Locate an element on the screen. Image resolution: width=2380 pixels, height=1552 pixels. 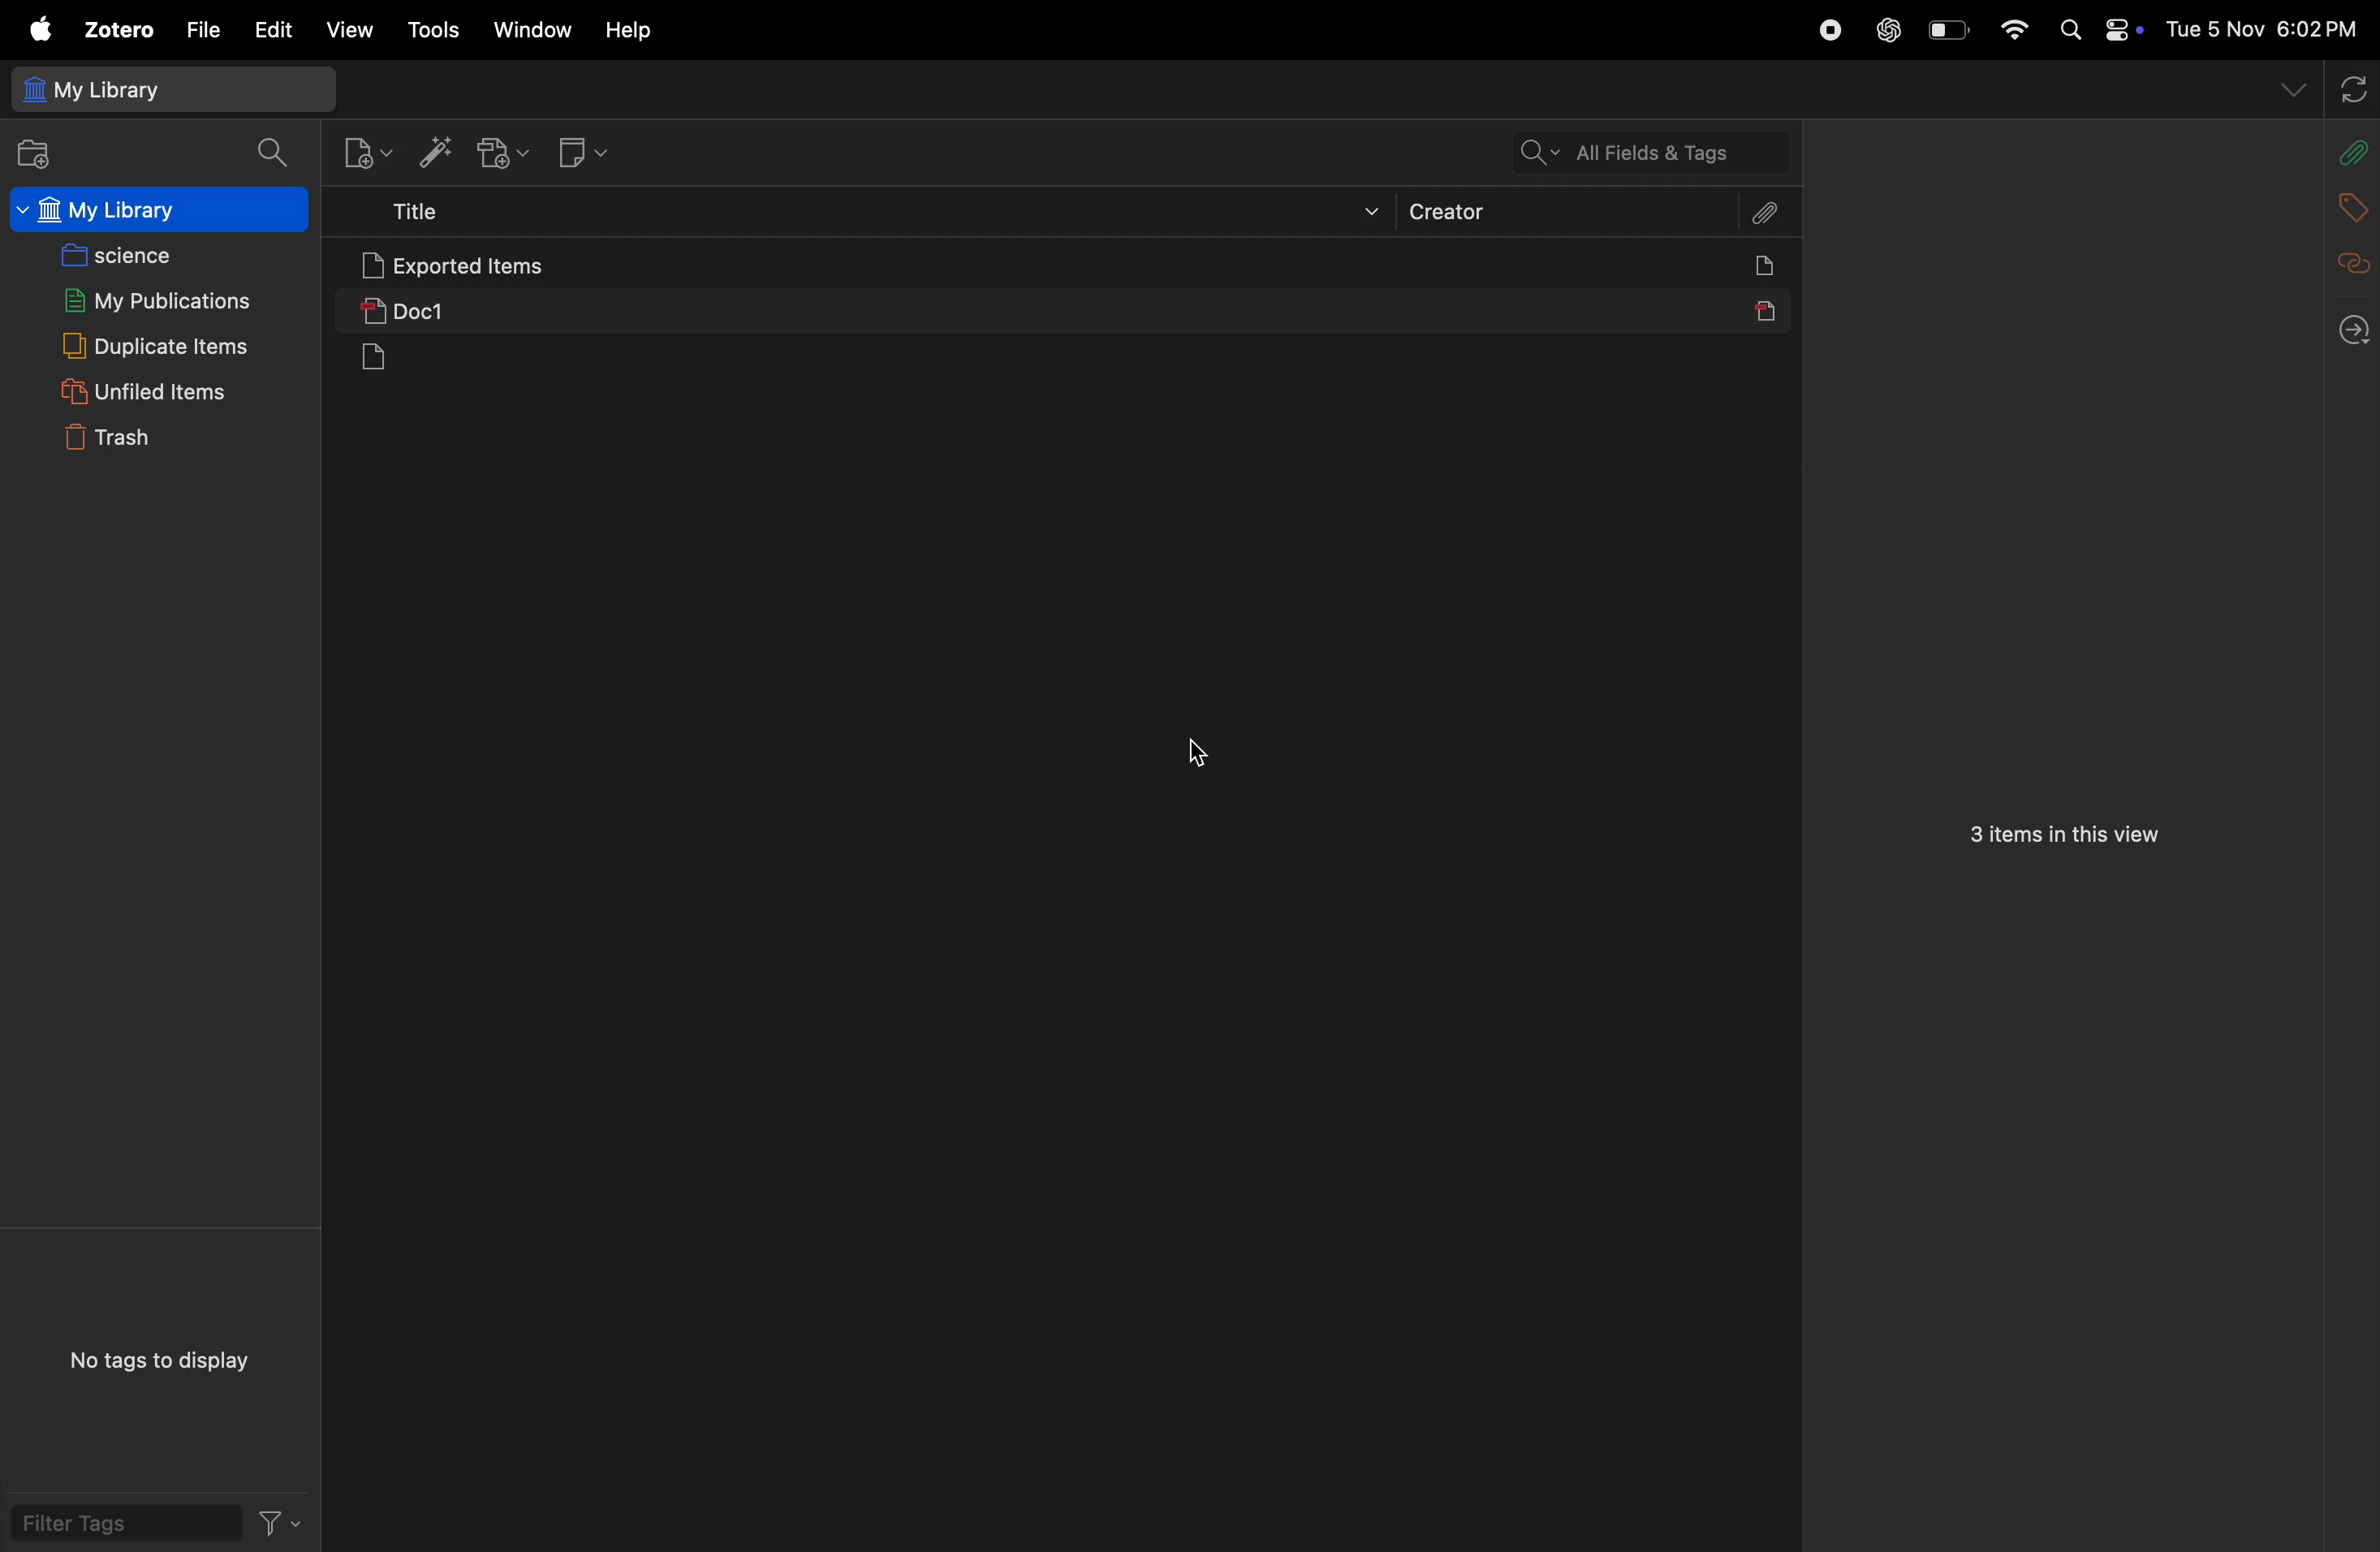
edit is located at coordinates (268, 29).